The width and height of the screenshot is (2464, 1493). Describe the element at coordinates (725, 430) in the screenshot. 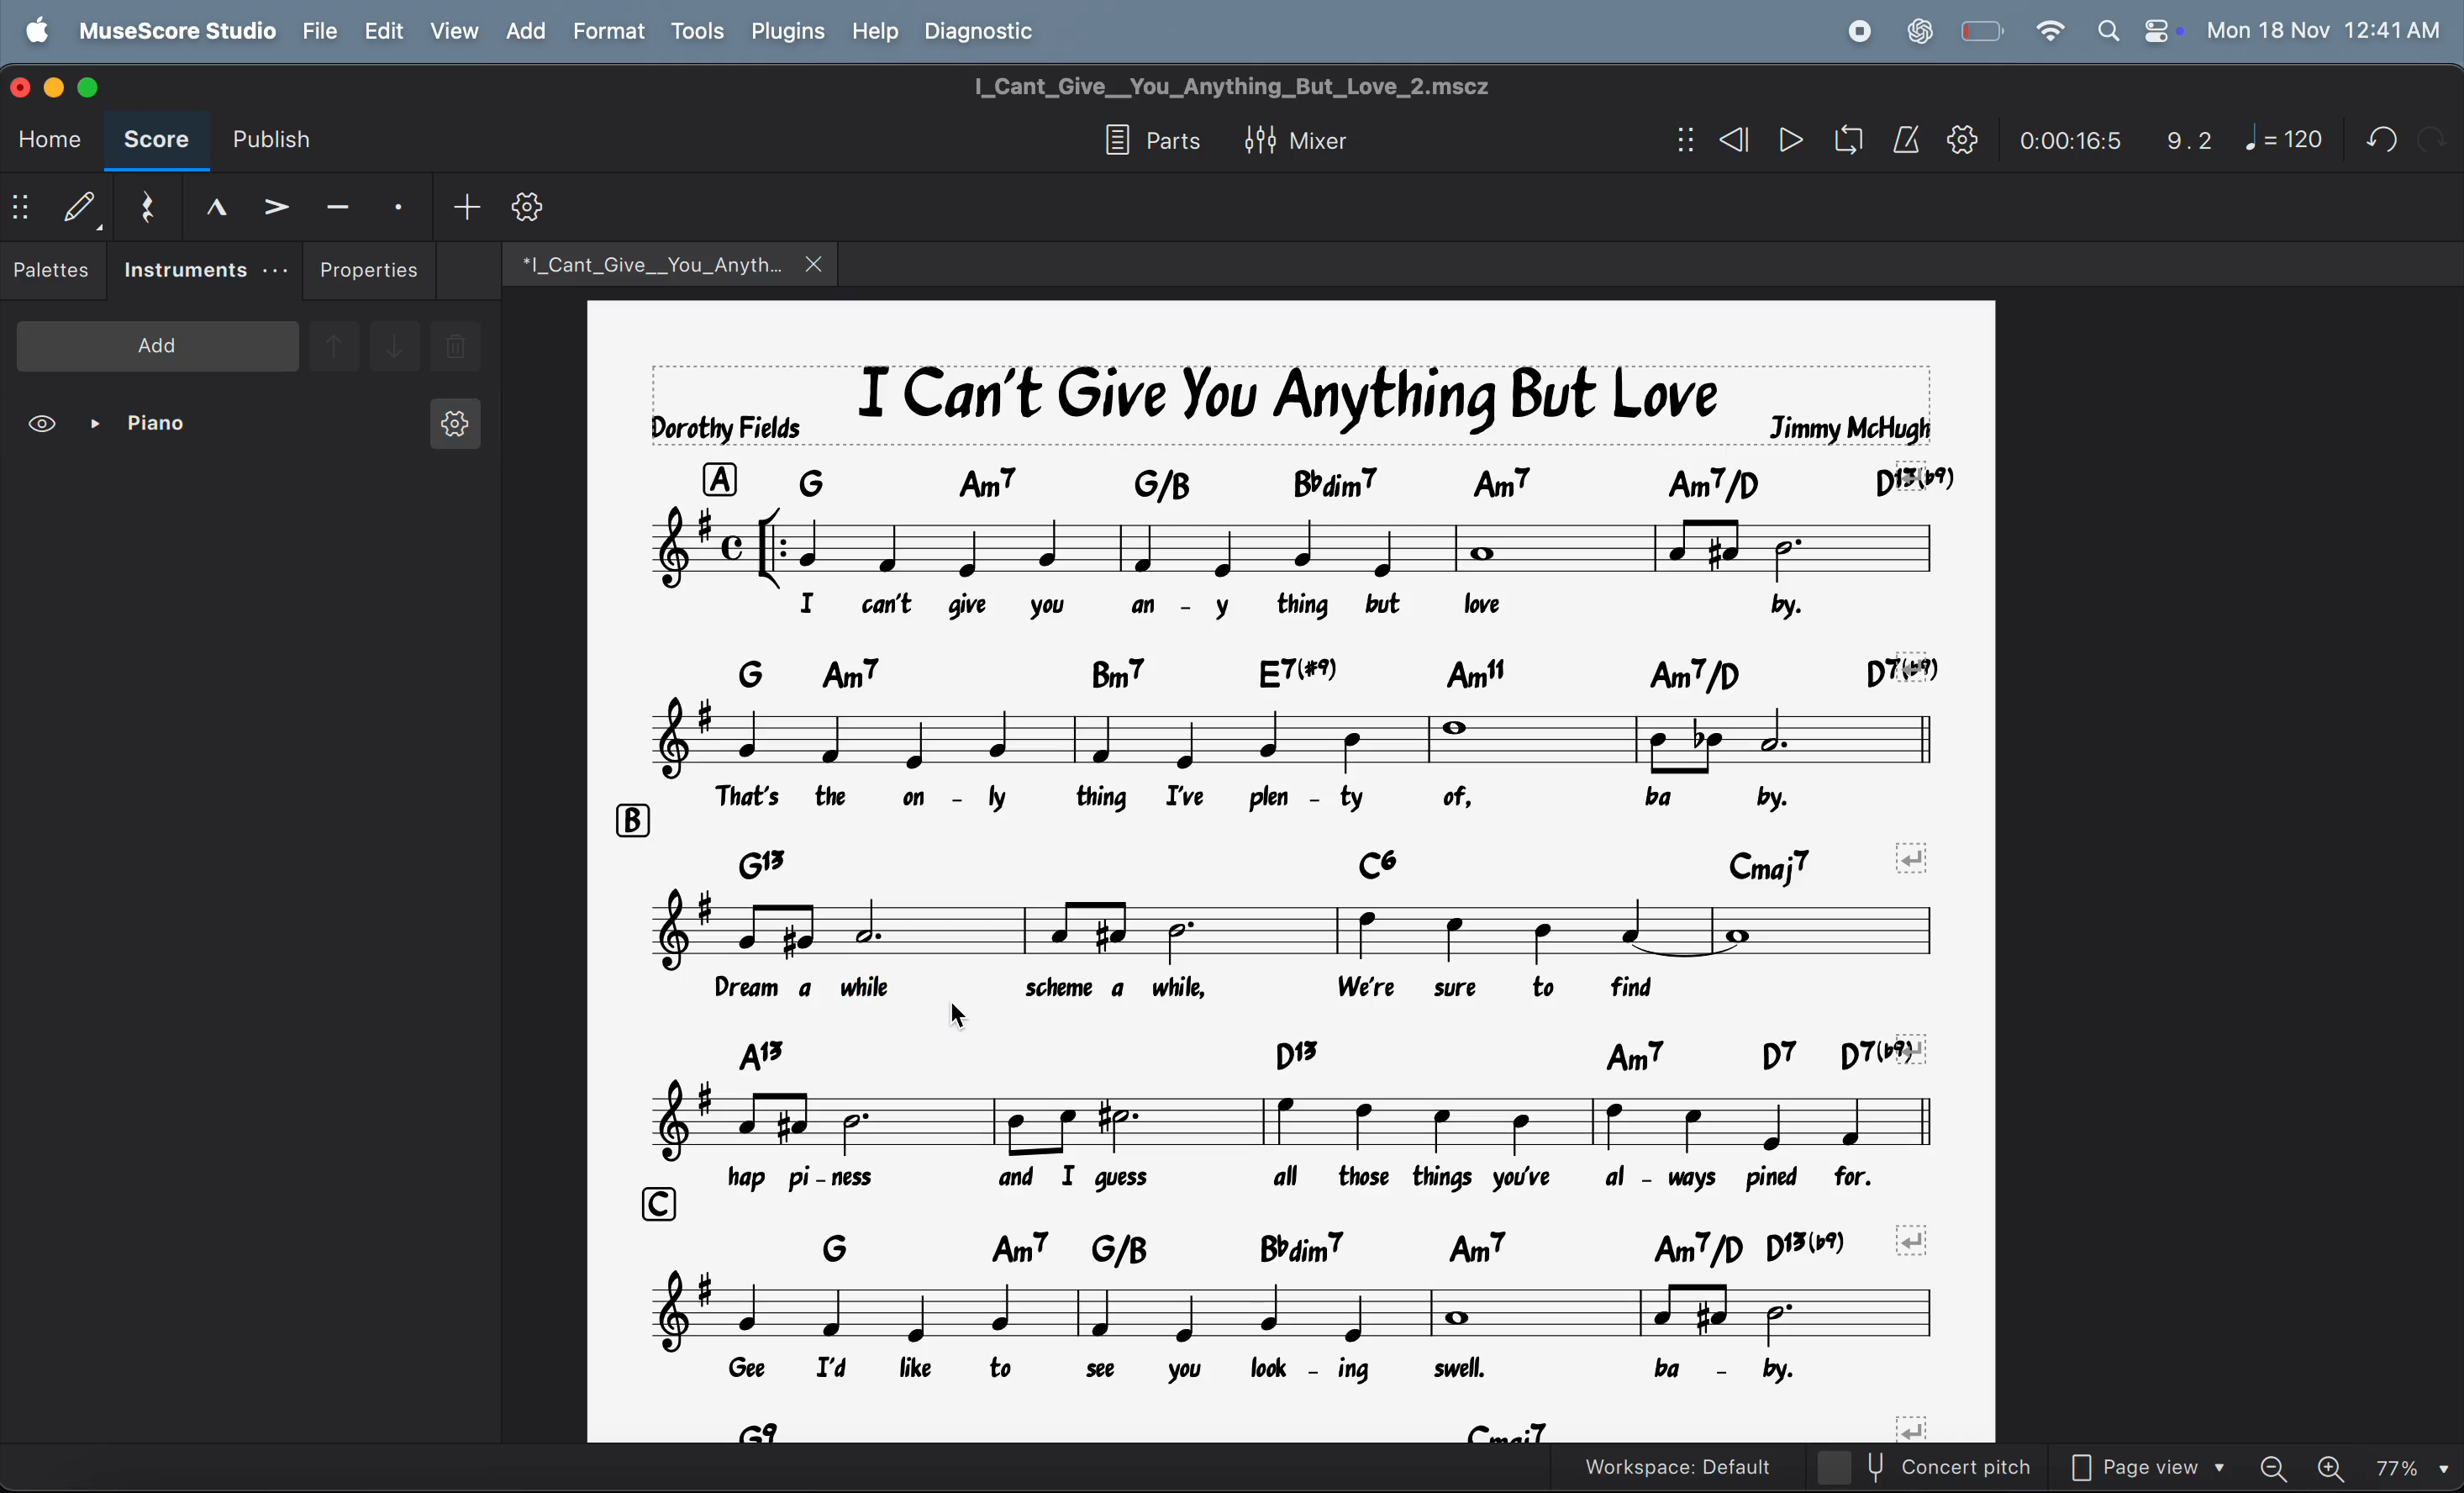

I see `dorothy fields` at that location.